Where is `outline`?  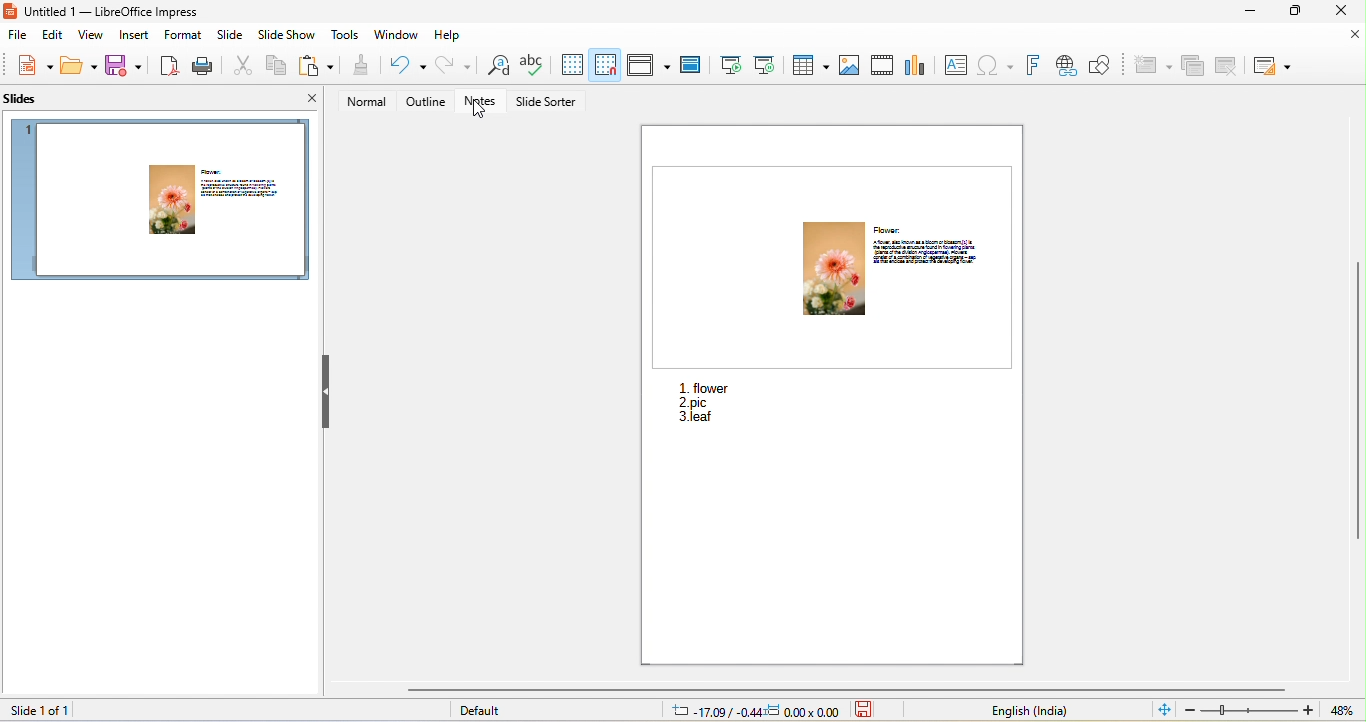
outline is located at coordinates (427, 102).